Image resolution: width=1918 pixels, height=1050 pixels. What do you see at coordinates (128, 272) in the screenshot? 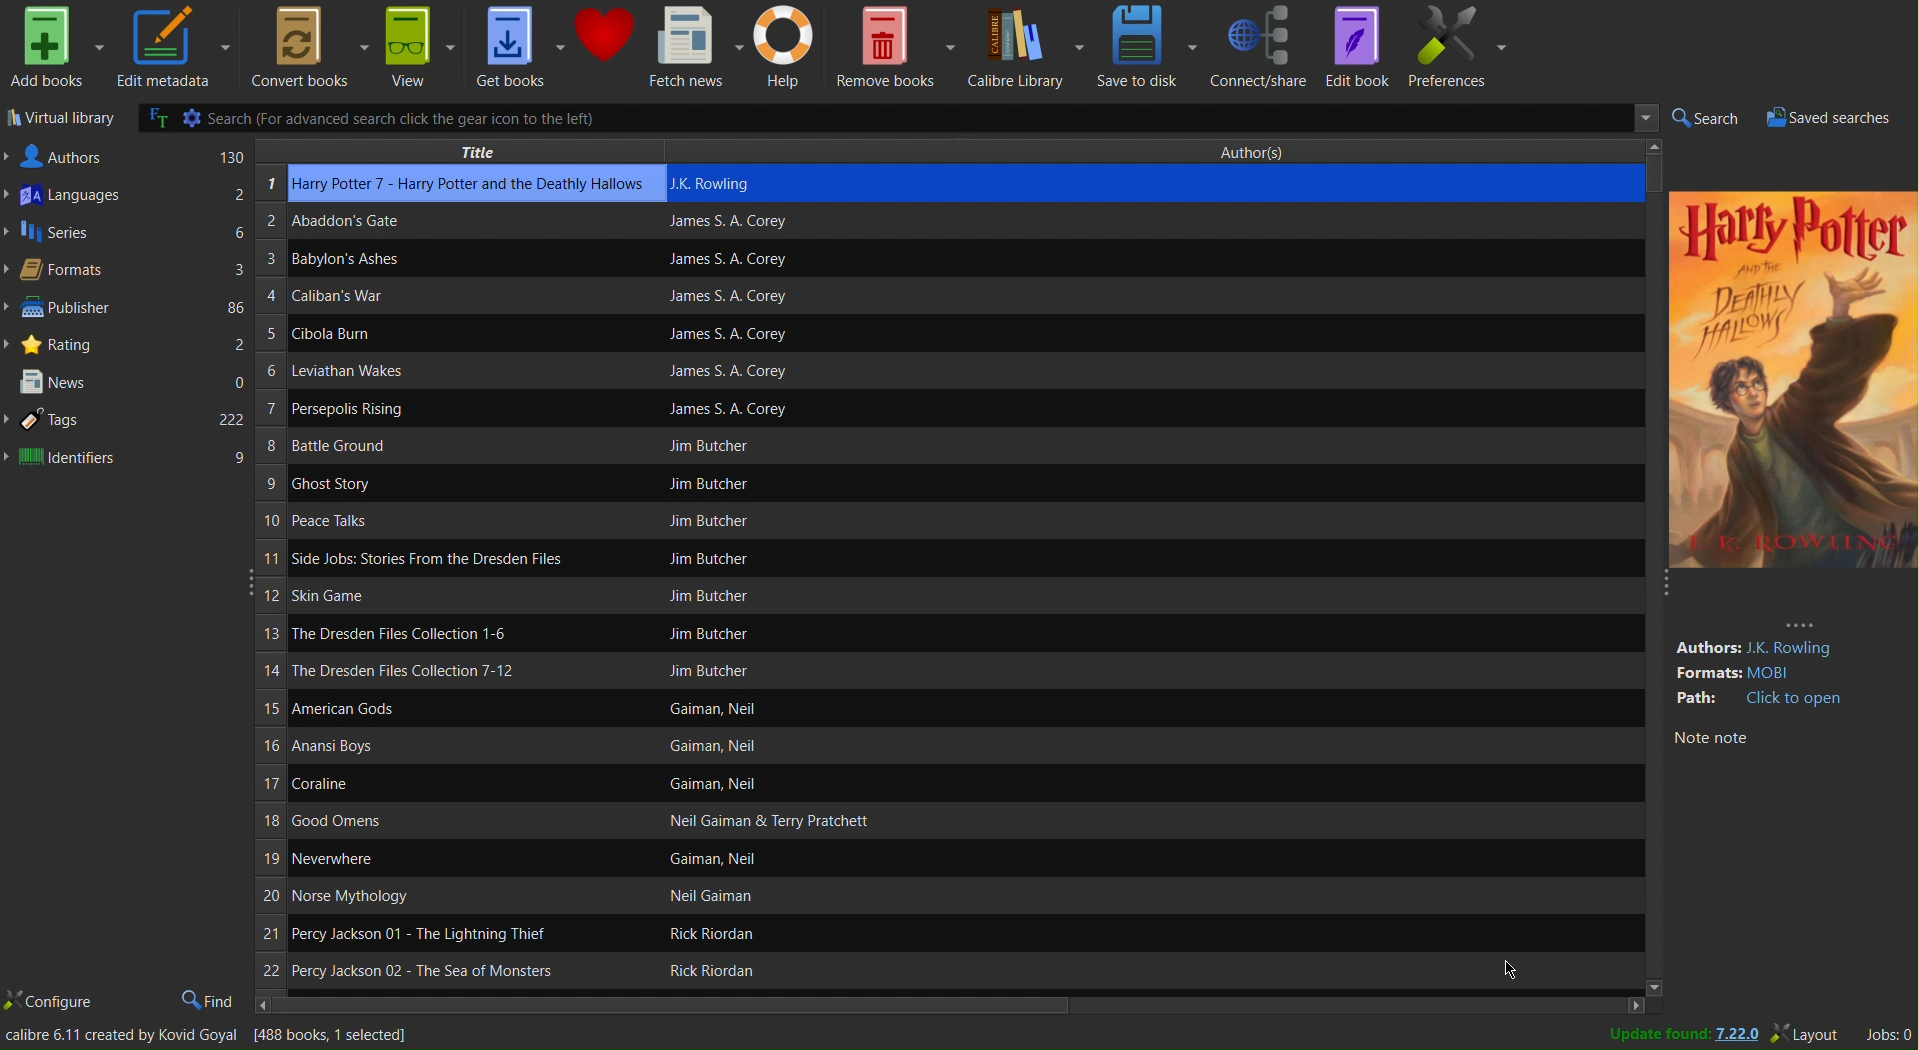
I see `Formats` at bounding box center [128, 272].